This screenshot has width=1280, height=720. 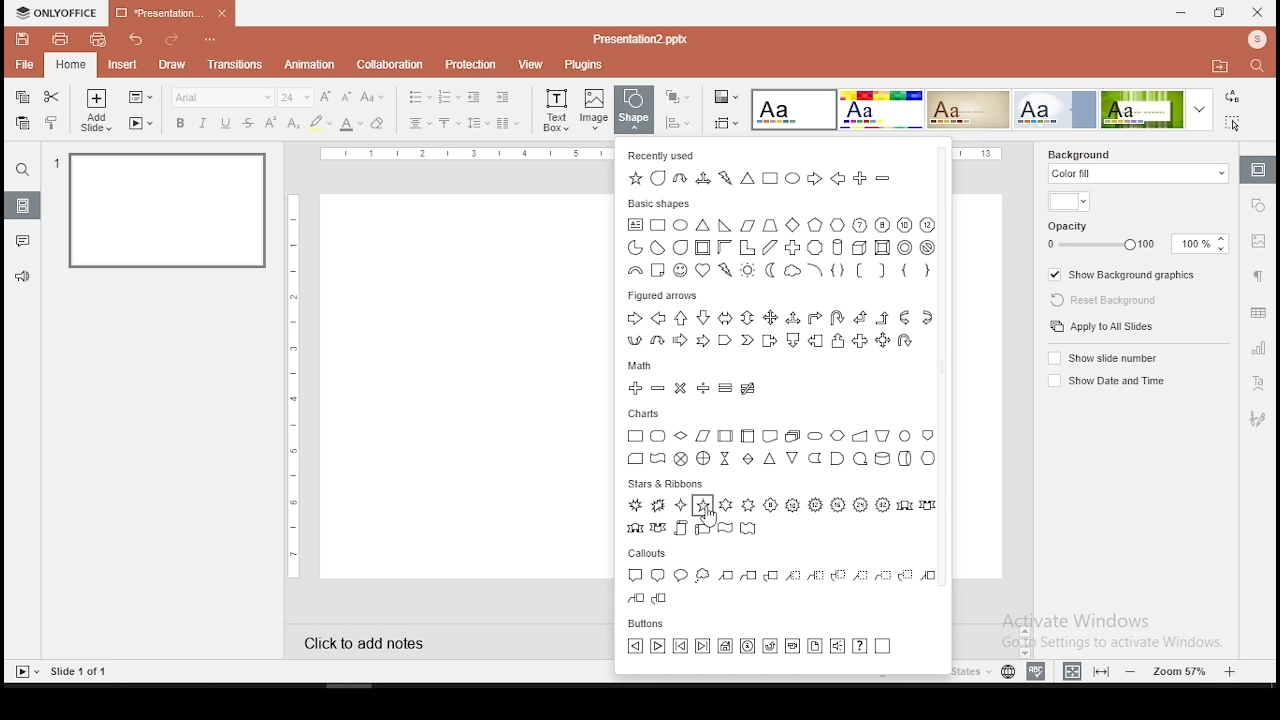 What do you see at coordinates (661, 203) in the screenshot?
I see `basic shapes` at bounding box center [661, 203].